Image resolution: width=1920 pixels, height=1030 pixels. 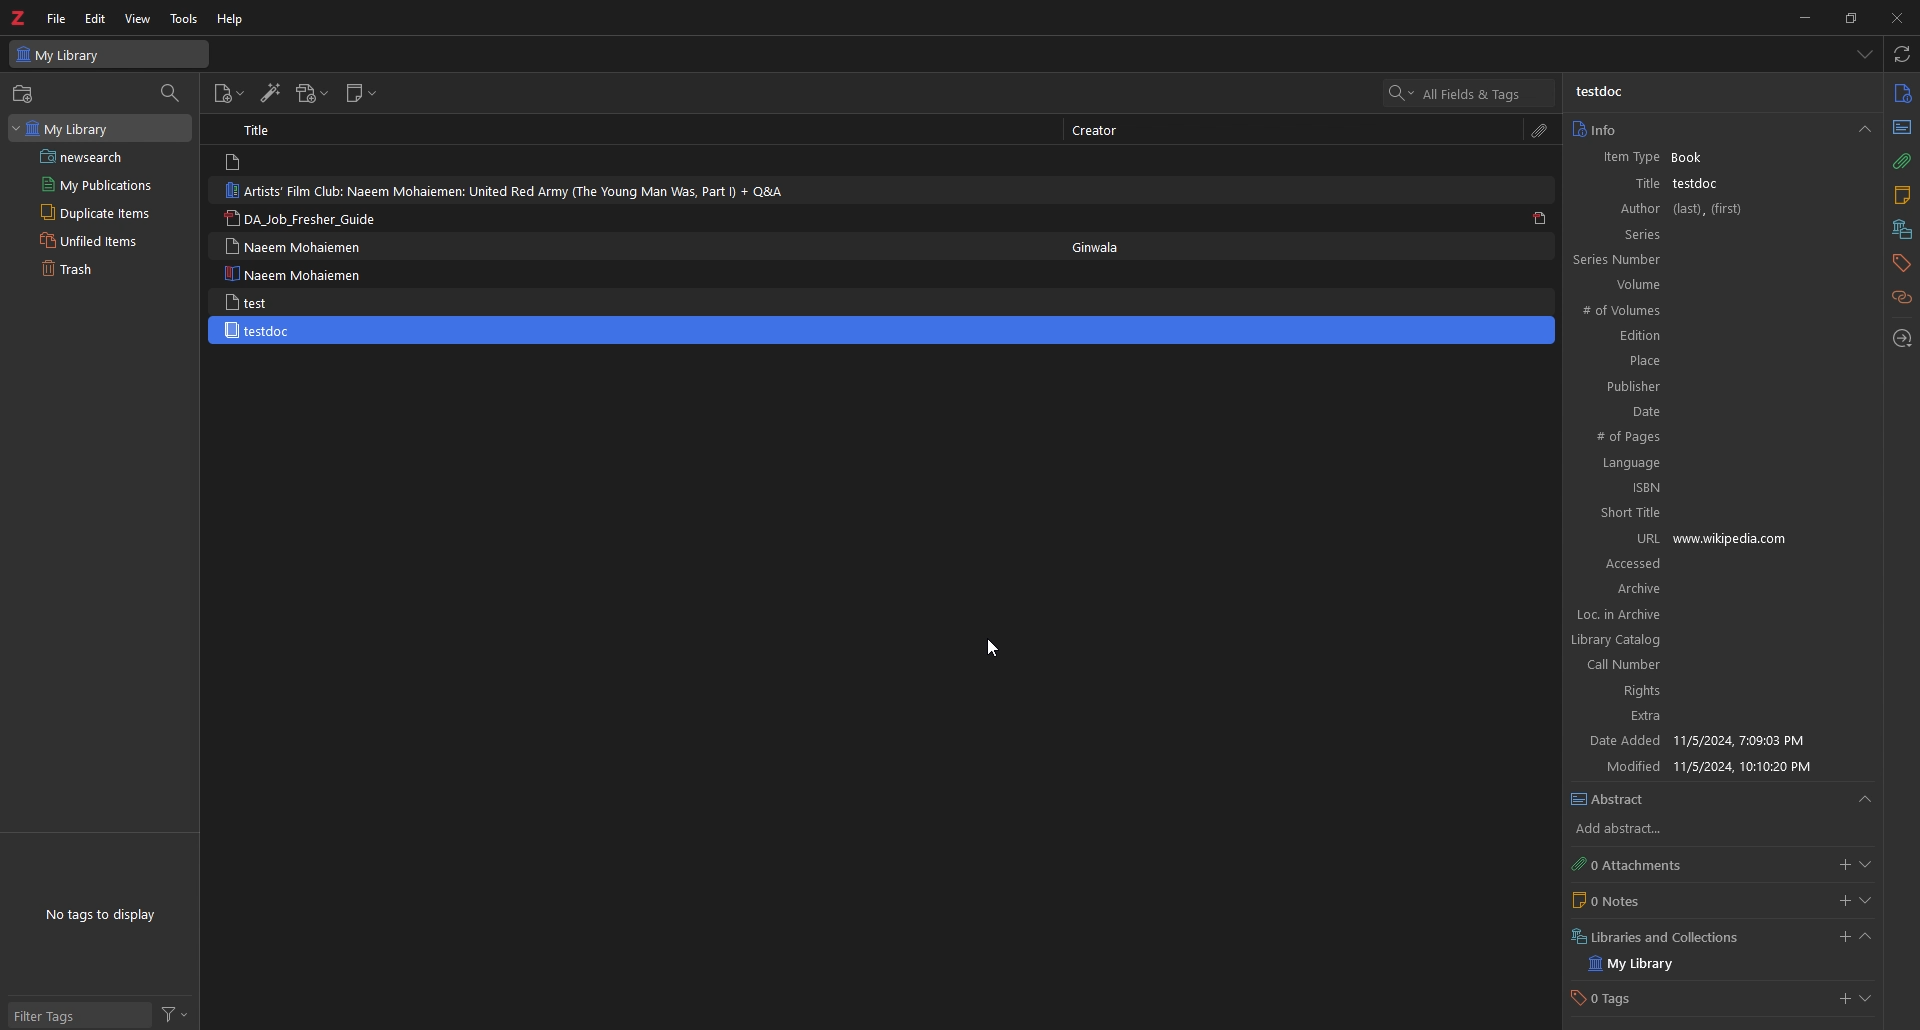 I want to click on filter items, so click(x=171, y=93).